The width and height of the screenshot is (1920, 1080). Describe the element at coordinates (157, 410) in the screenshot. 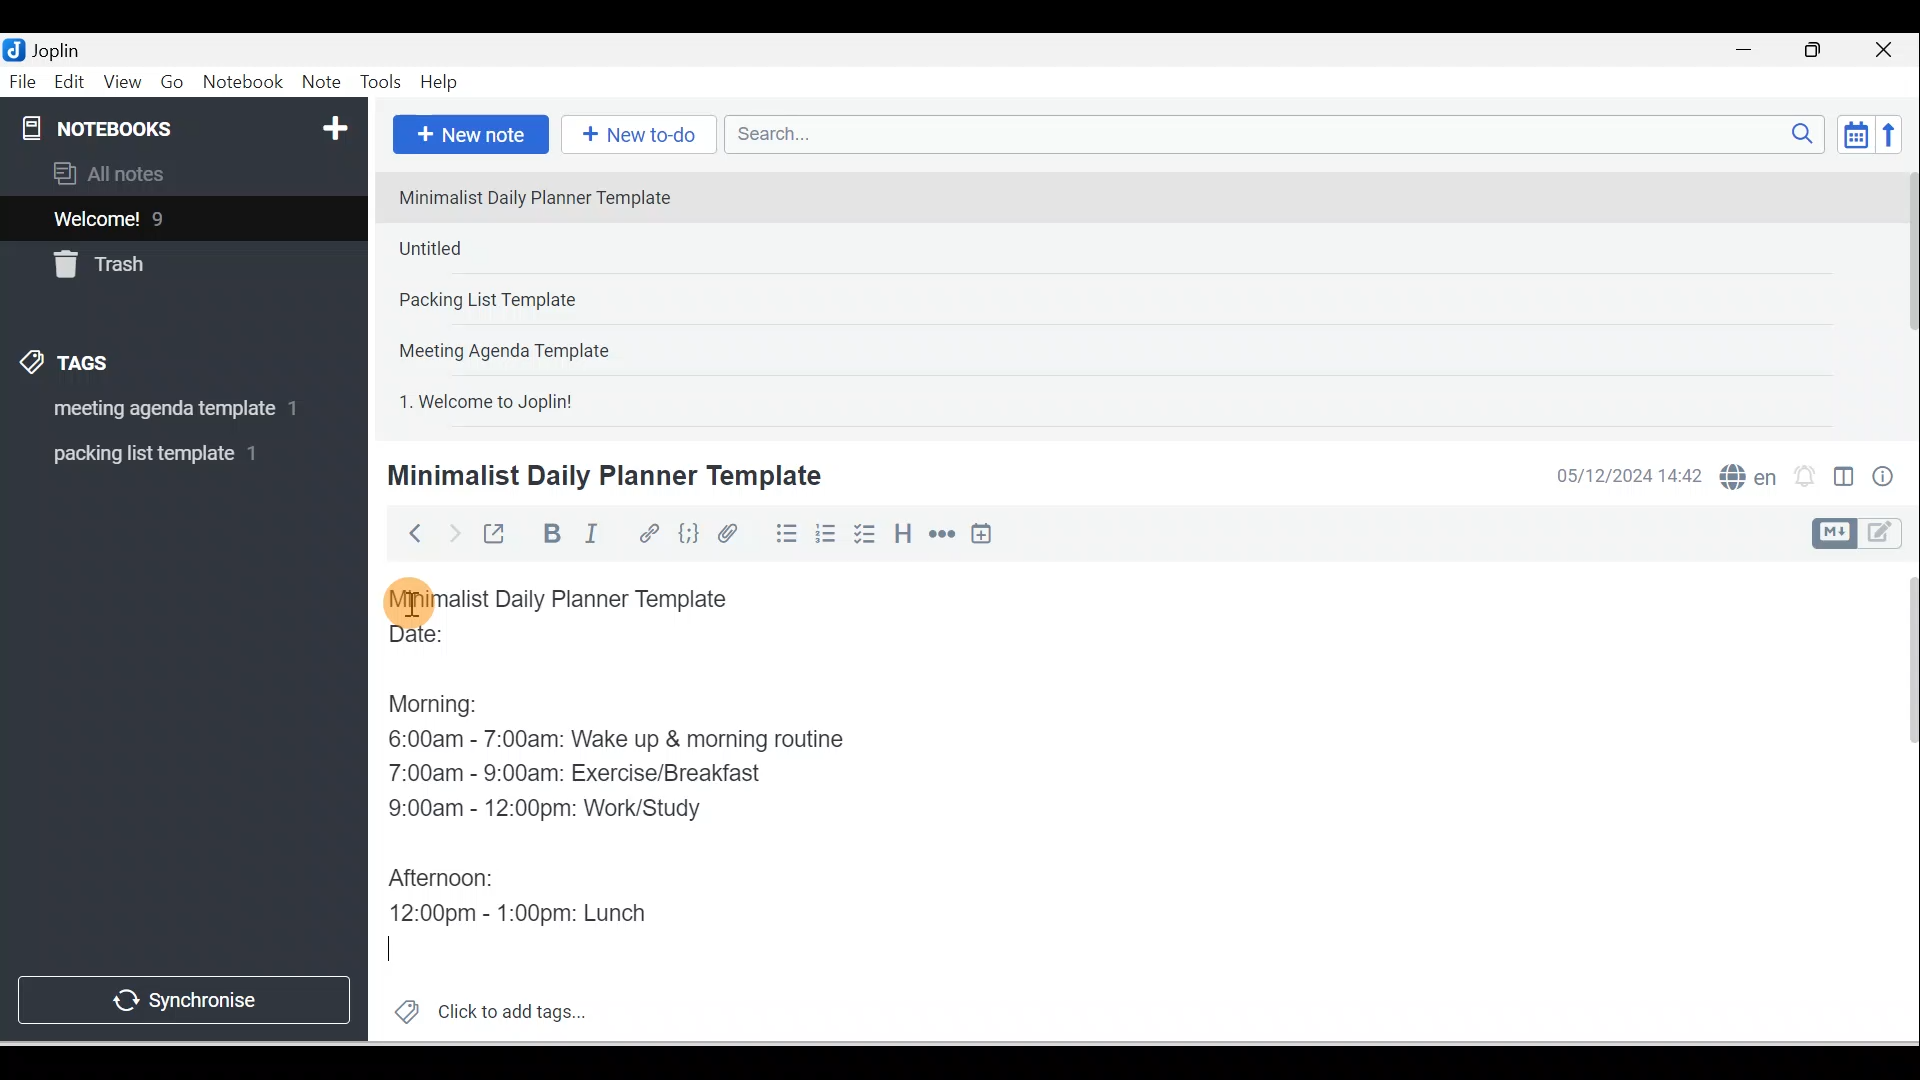

I see `Tag 1` at that location.